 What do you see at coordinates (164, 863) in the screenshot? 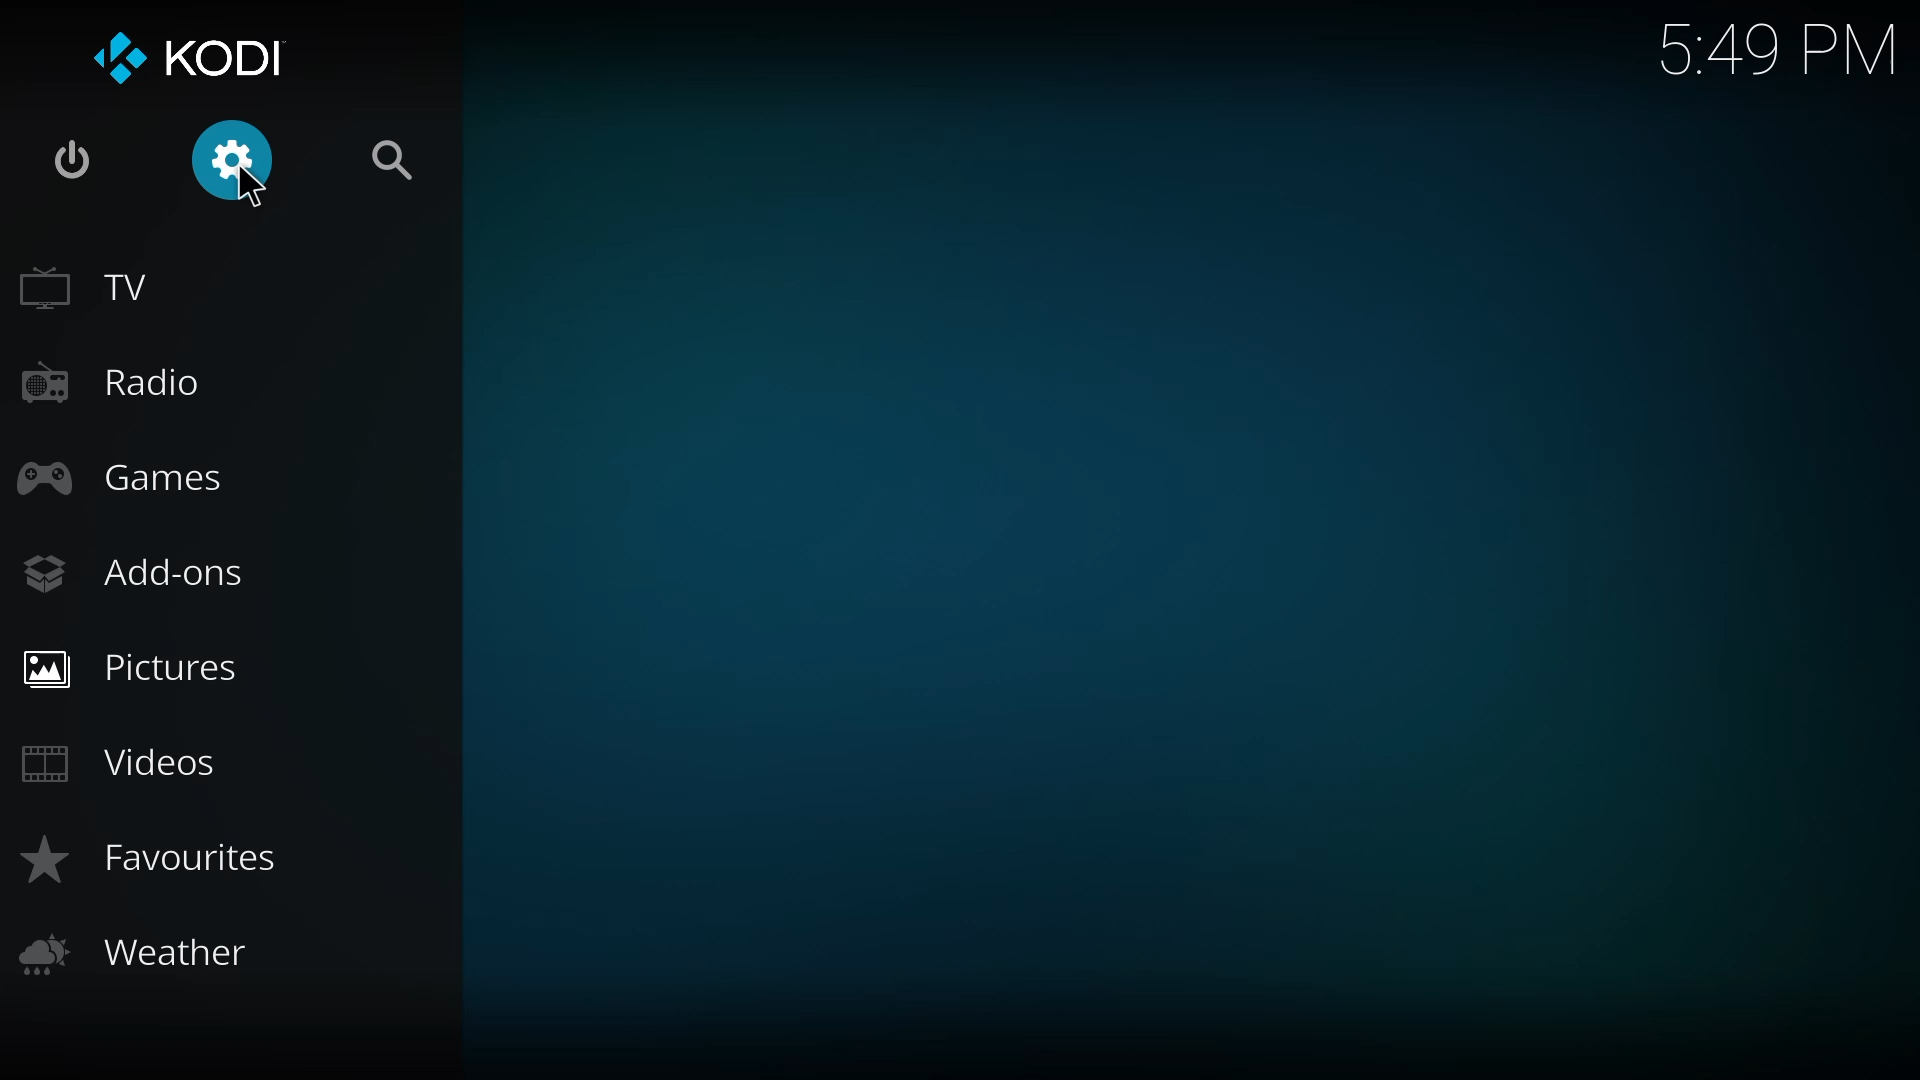
I see `favorites` at bounding box center [164, 863].